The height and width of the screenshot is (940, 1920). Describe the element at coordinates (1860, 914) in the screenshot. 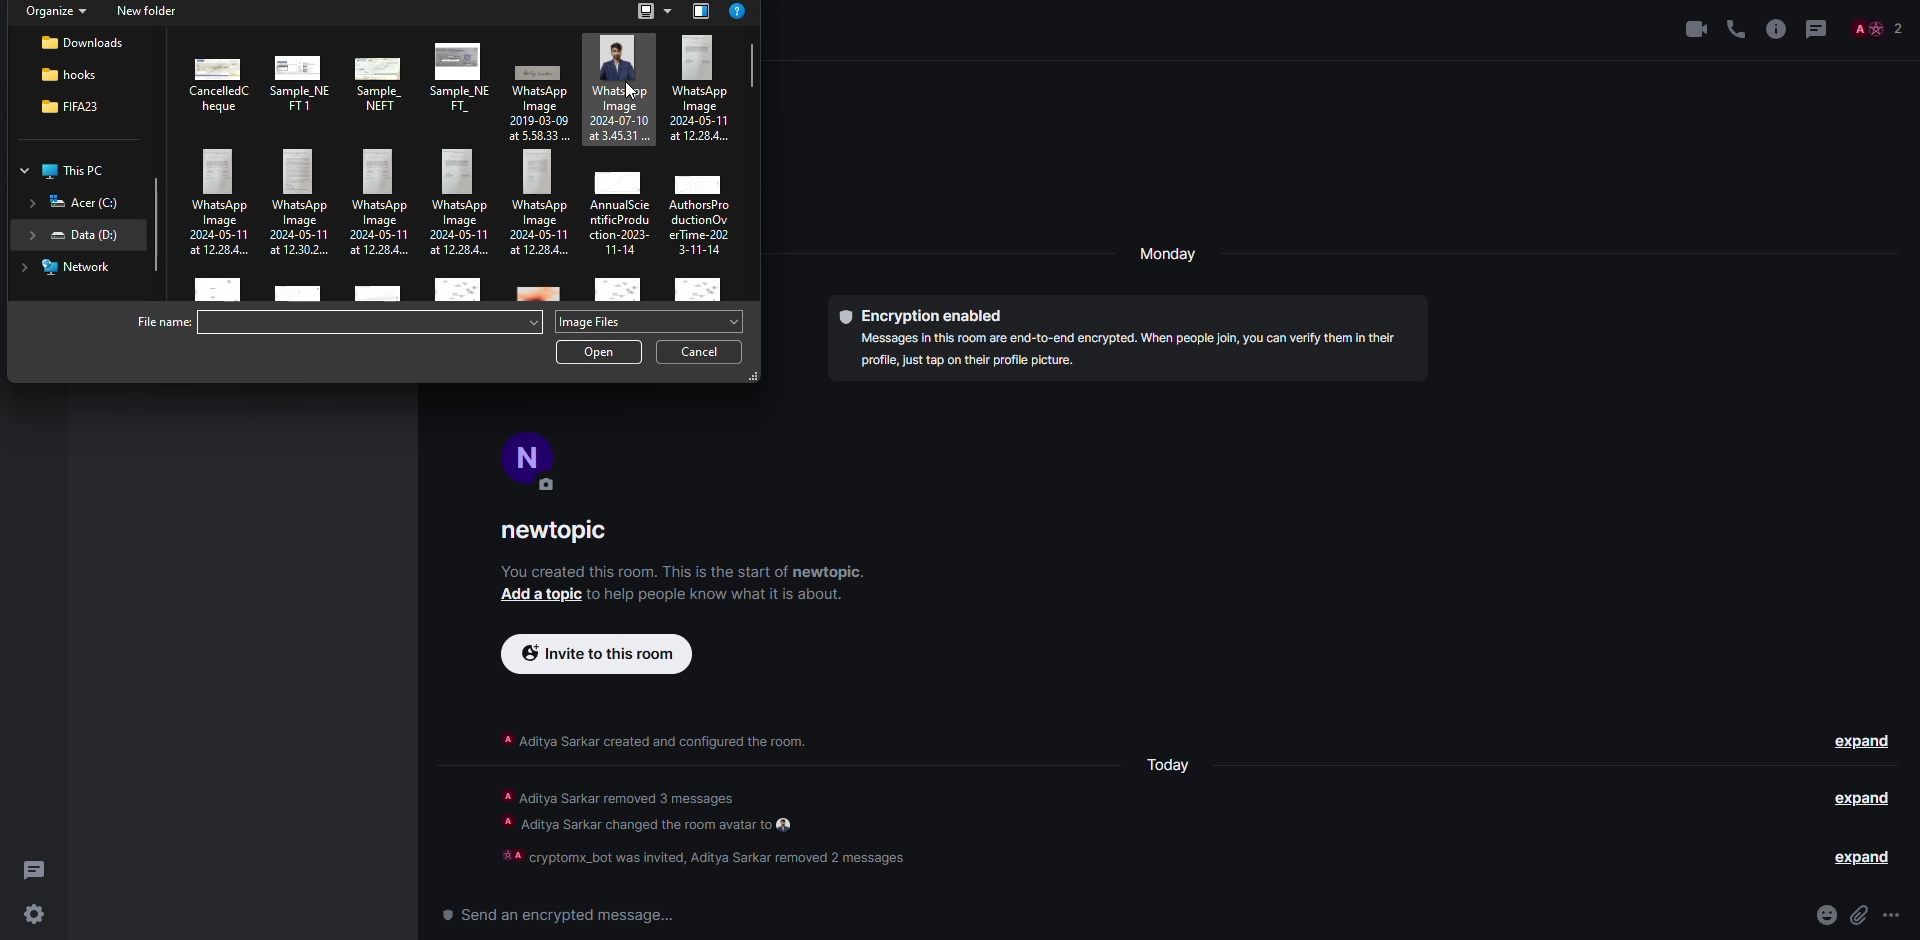

I see `attach` at that location.